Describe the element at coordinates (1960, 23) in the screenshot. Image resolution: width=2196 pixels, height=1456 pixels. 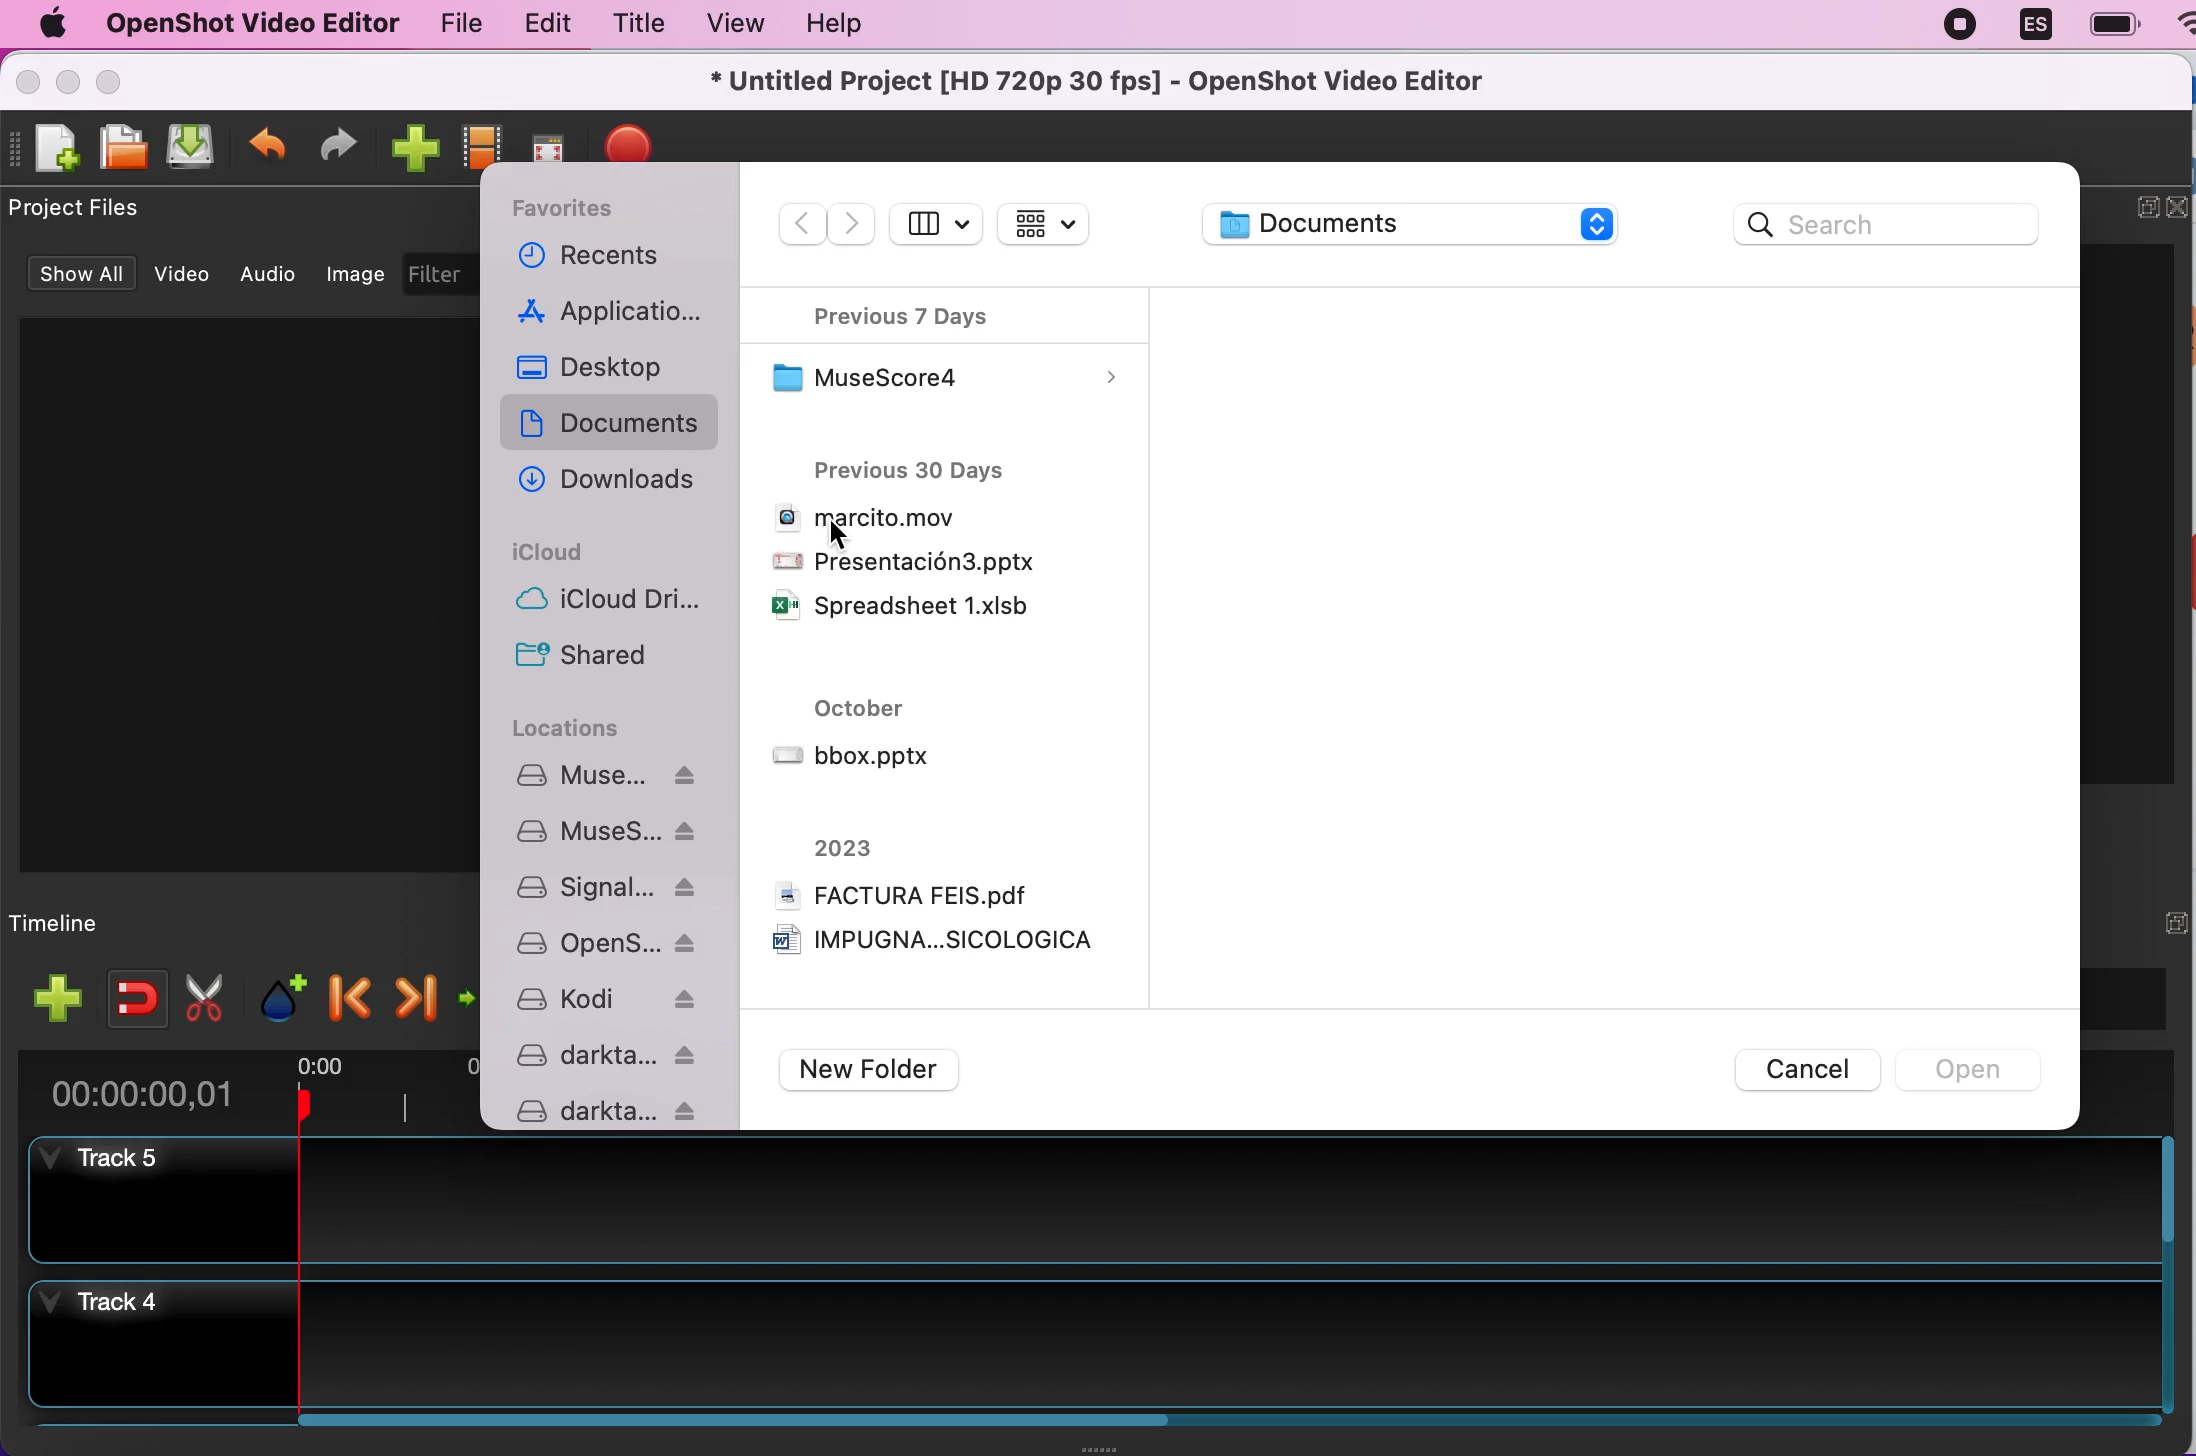
I see `recording stopped` at that location.